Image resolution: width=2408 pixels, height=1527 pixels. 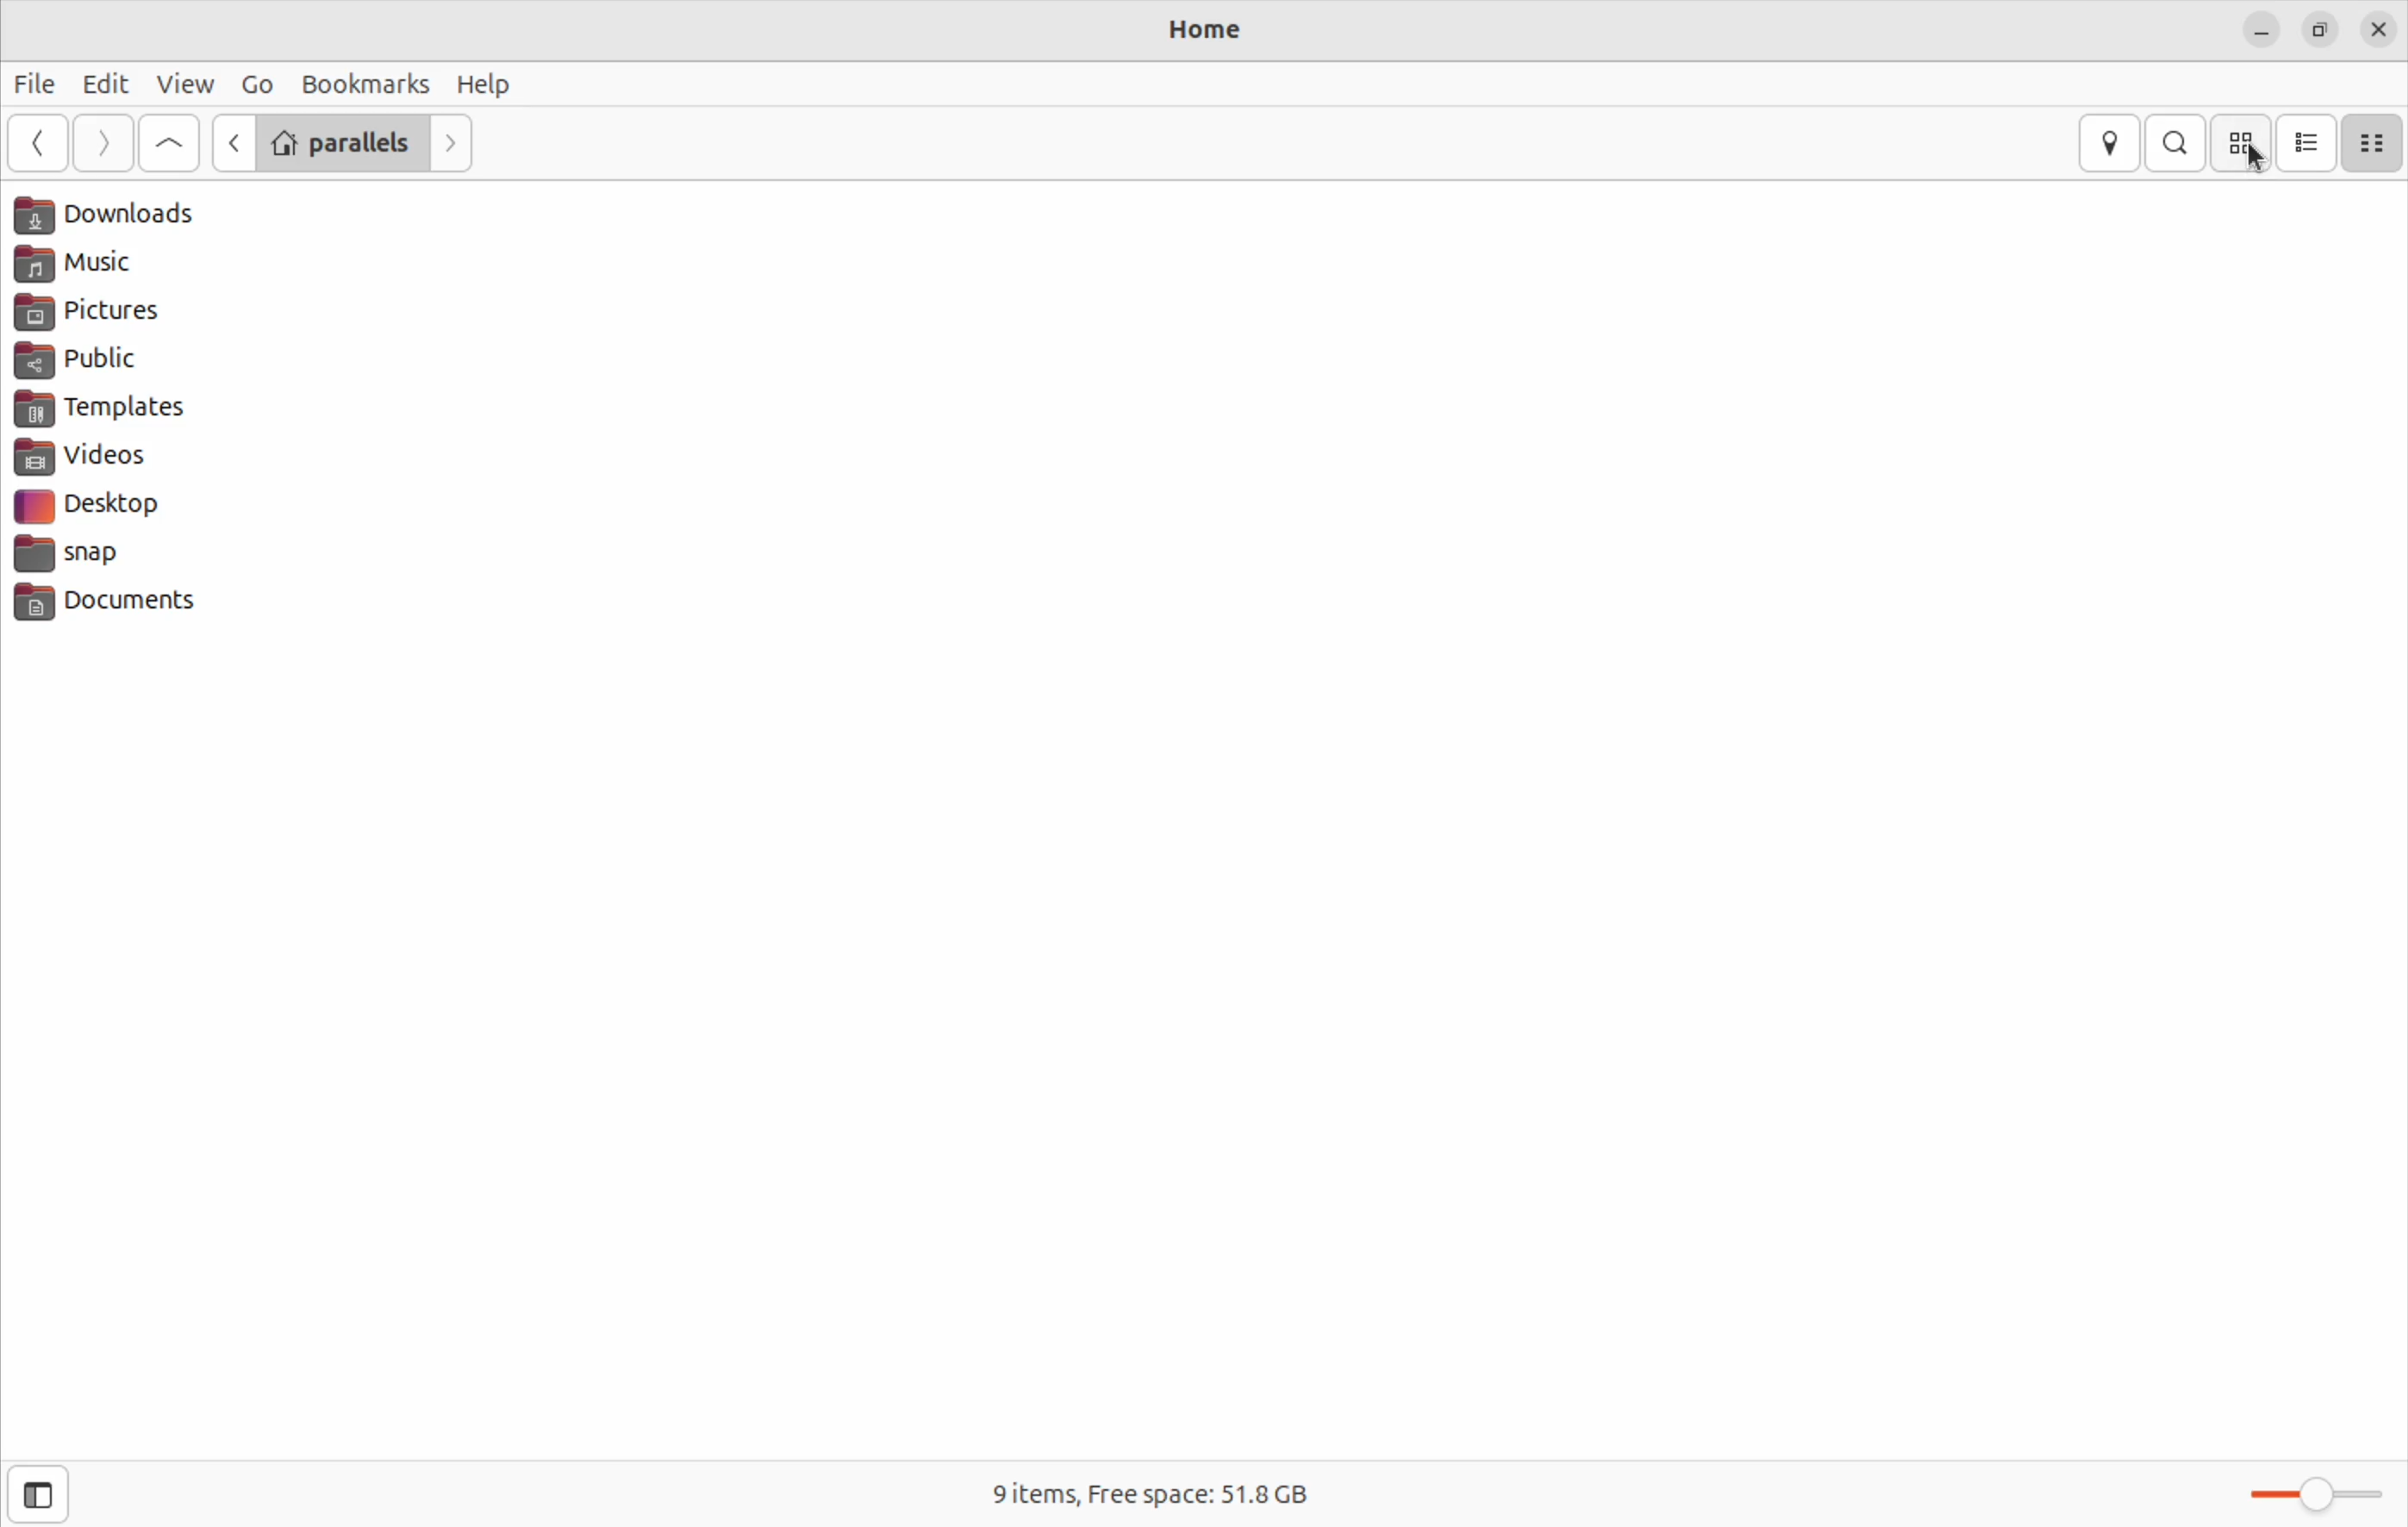 I want to click on Open side bar, so click(x=38, y=1494).